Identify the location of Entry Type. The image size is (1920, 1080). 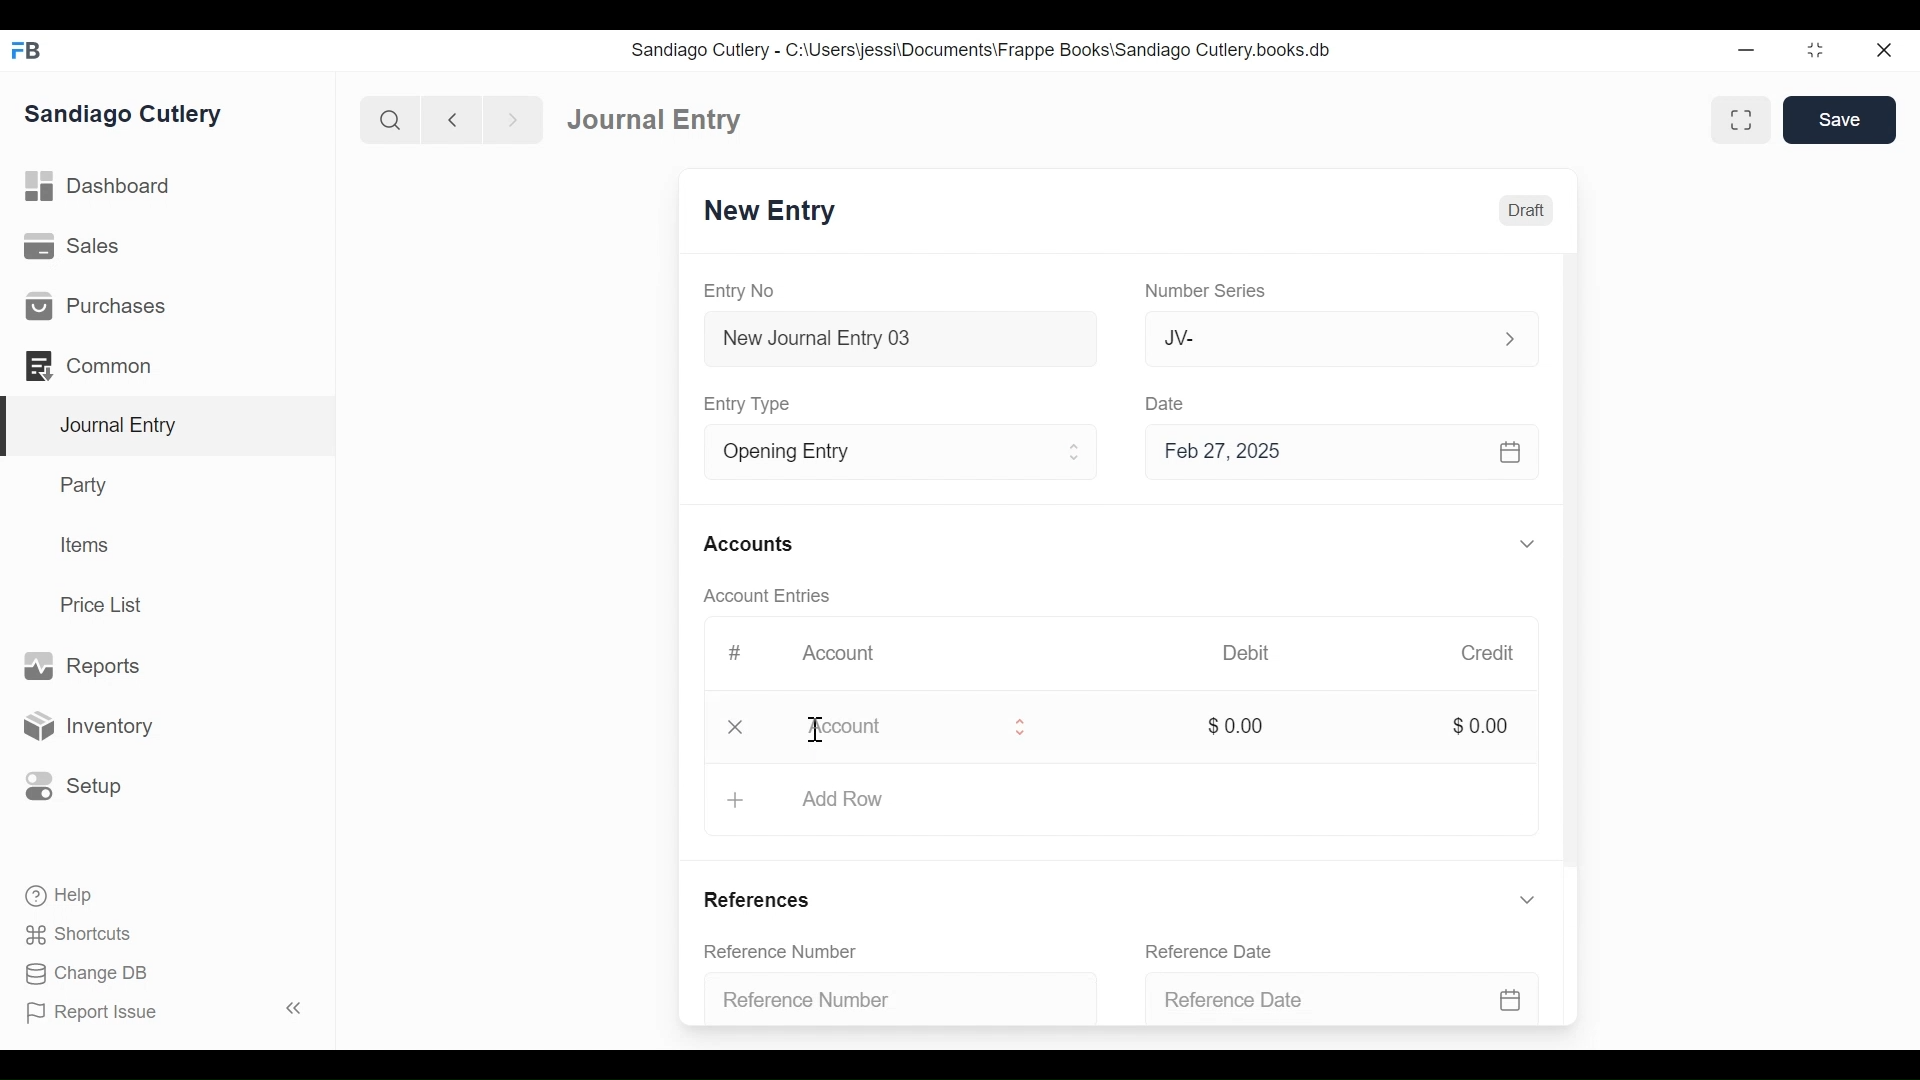
(751, 405).